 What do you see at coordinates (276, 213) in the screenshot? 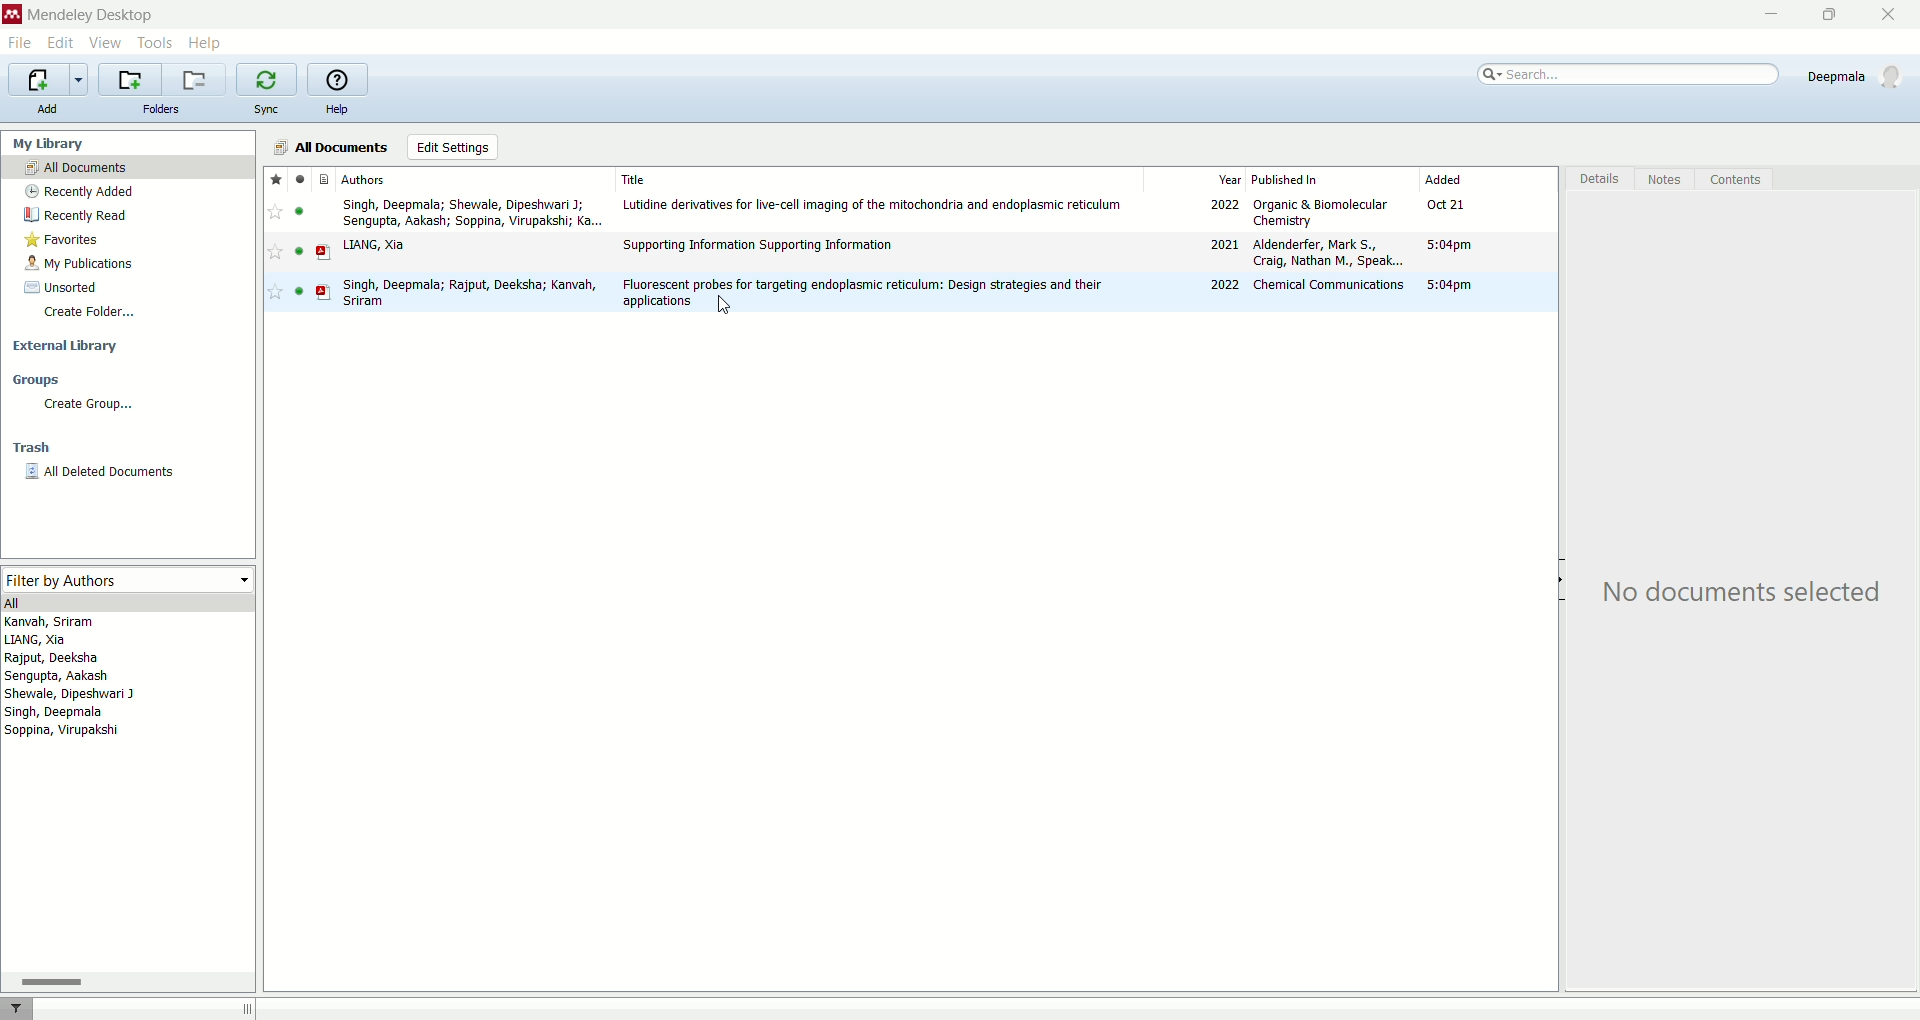
I see `favorite` at bounding box center [276, 213].